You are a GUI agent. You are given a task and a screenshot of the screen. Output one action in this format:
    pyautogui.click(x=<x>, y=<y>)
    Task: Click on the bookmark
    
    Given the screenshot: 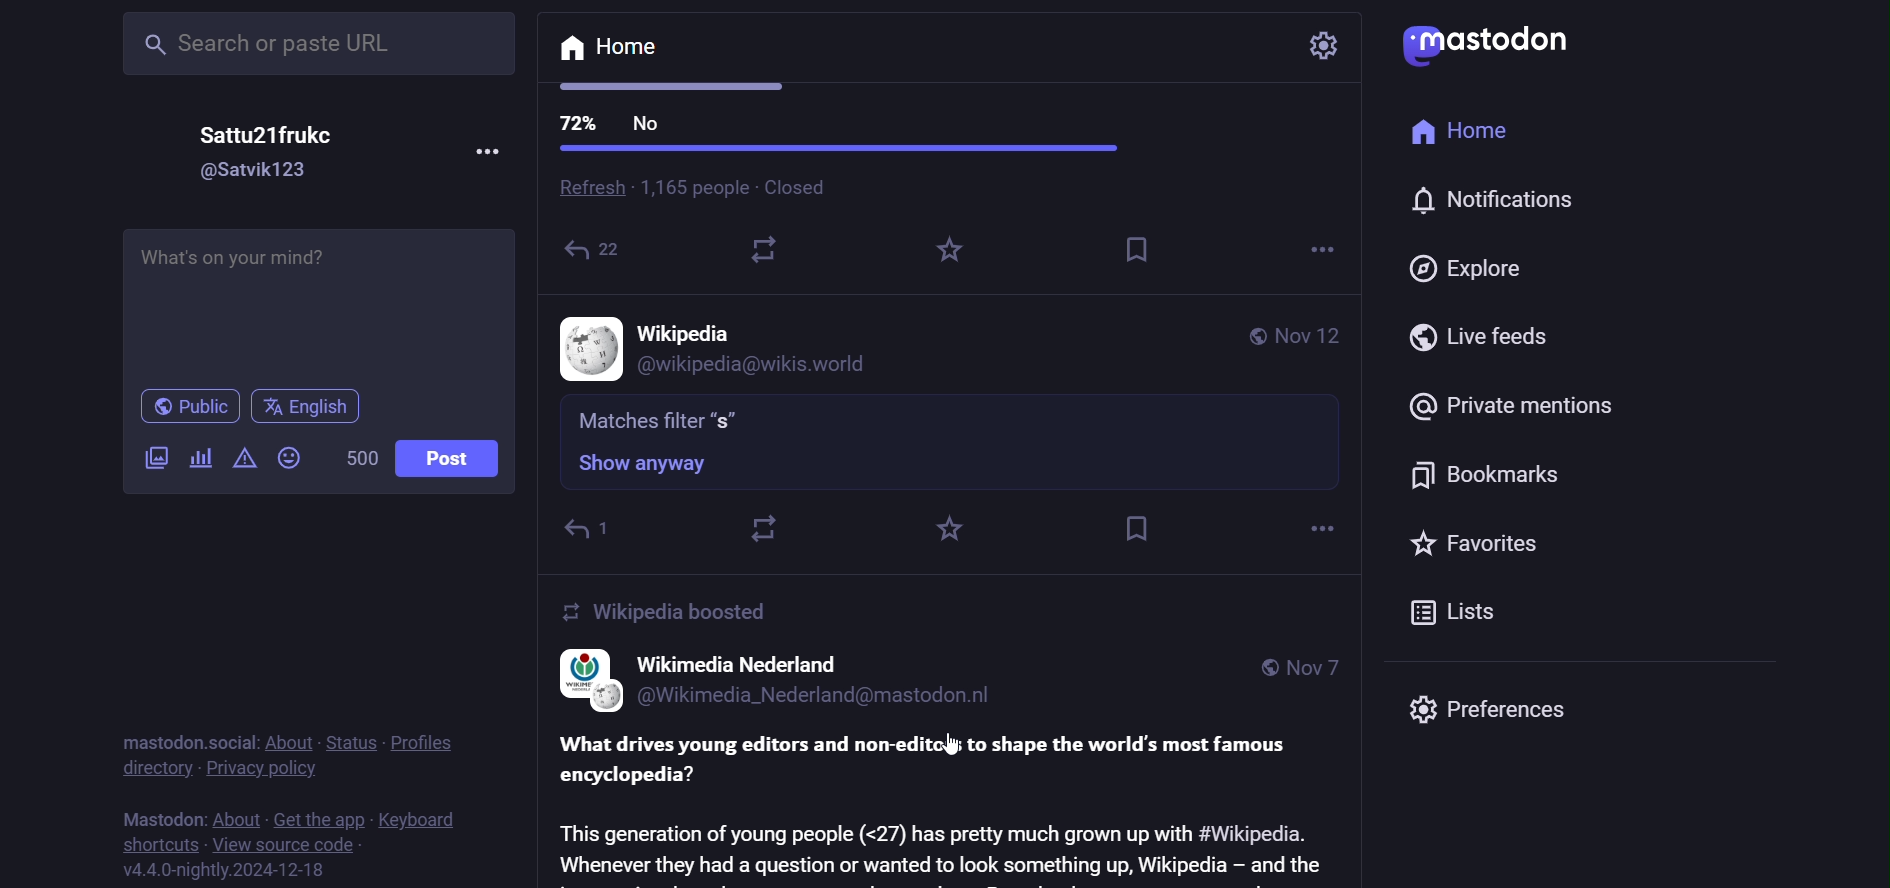 What is the action you would take?
    pyautogui.click(x=1501, y=478)
    